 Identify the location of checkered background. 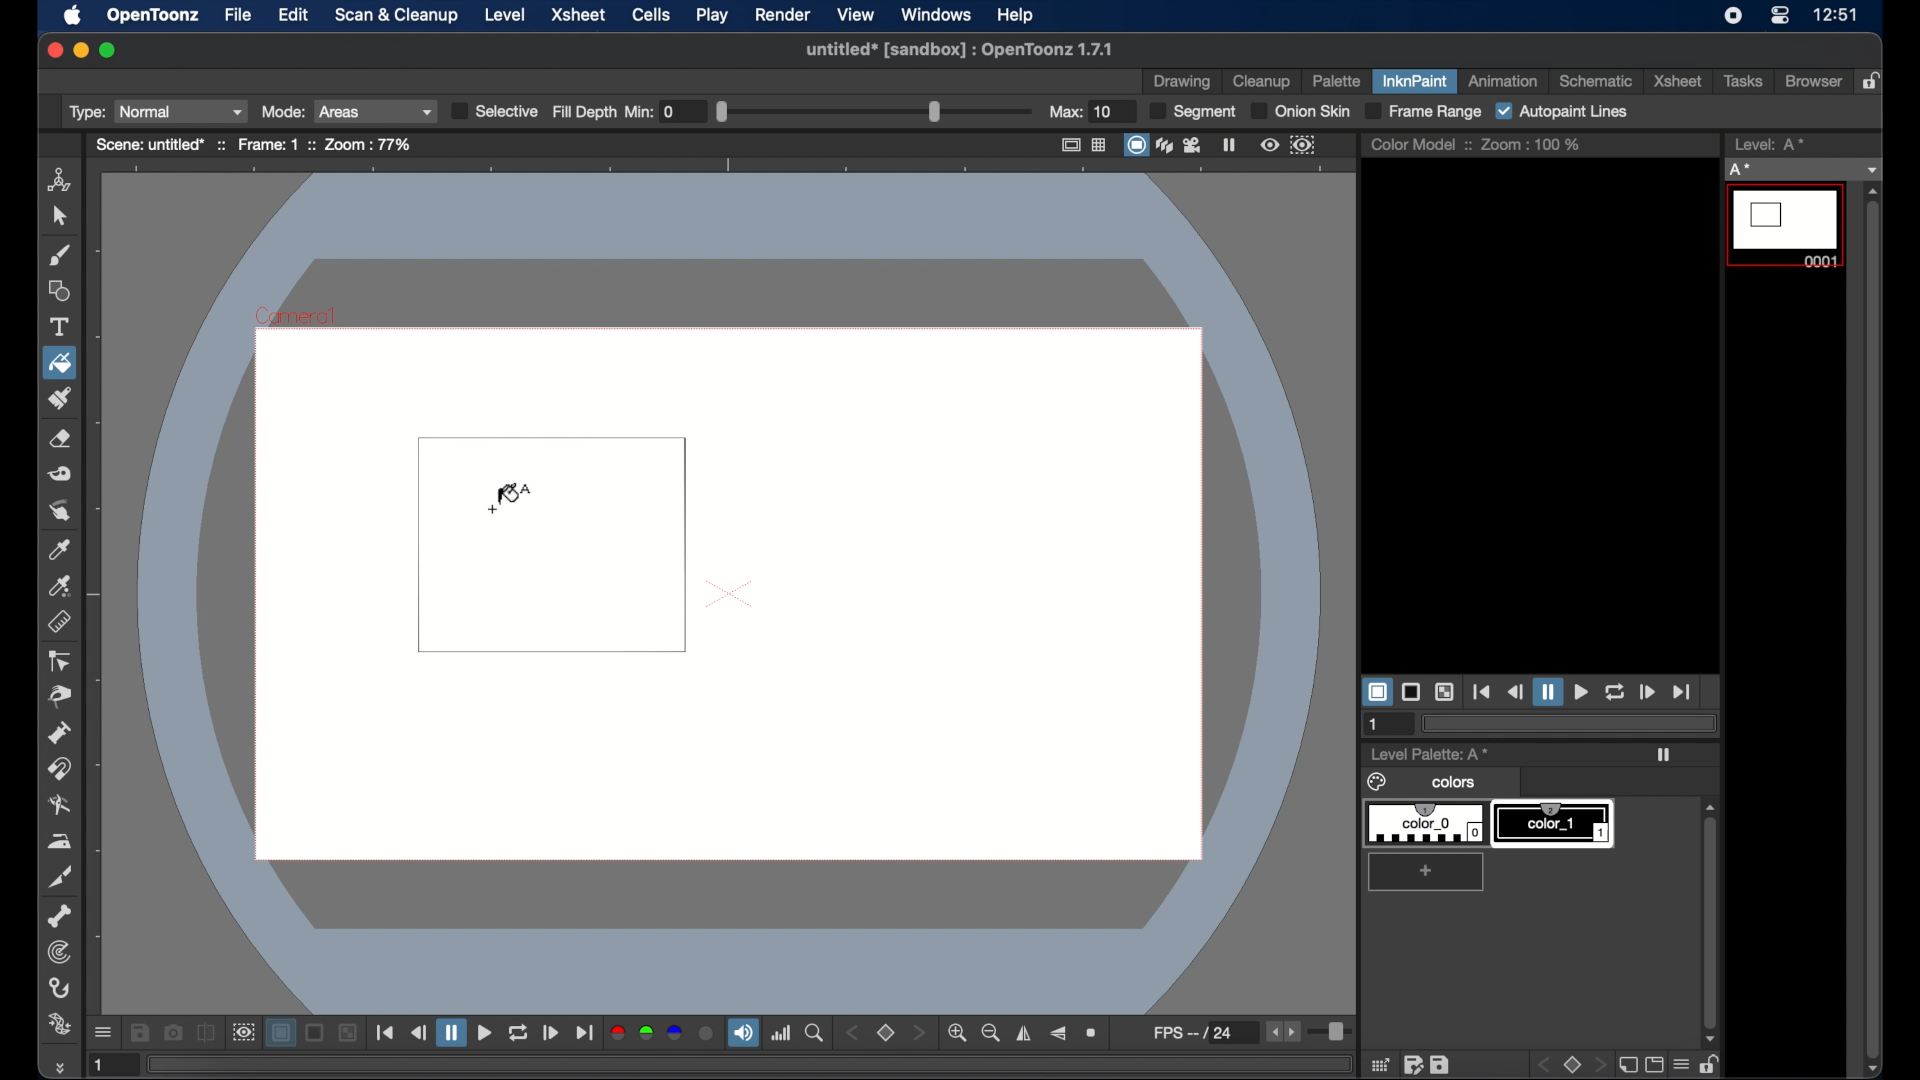
(1444, 693).